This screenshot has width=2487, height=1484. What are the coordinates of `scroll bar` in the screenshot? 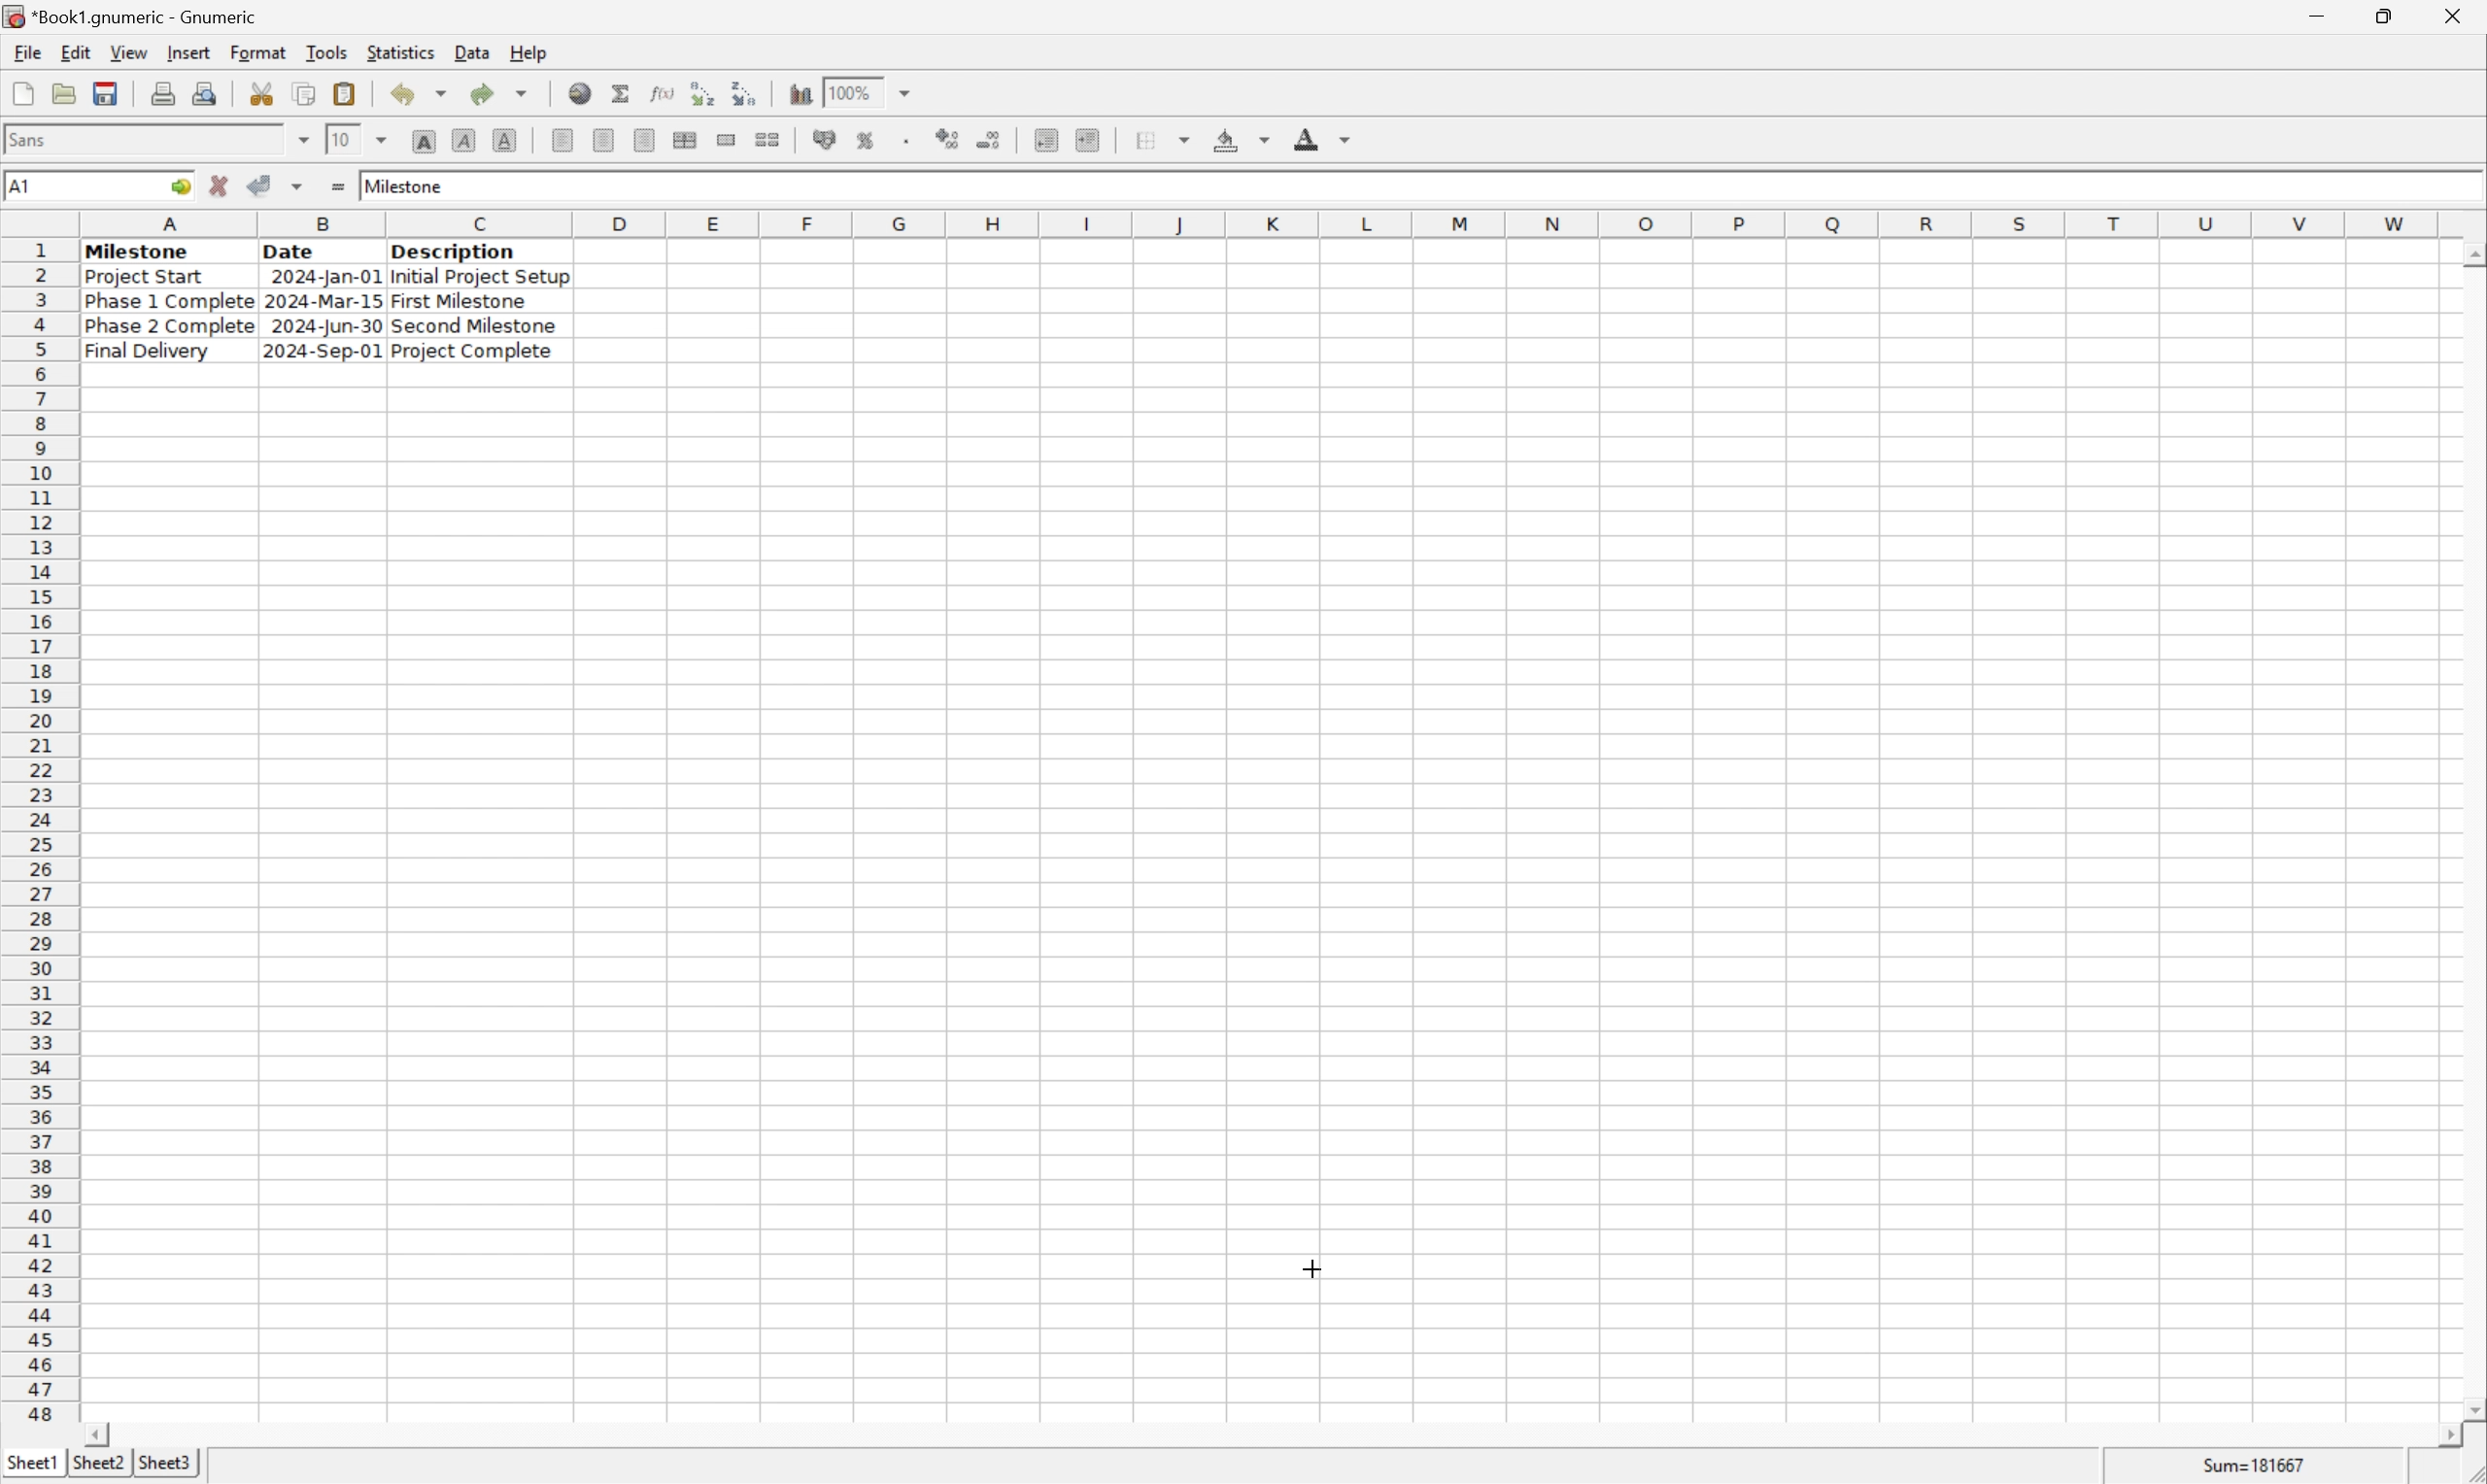 It's located at (1272, 1435).